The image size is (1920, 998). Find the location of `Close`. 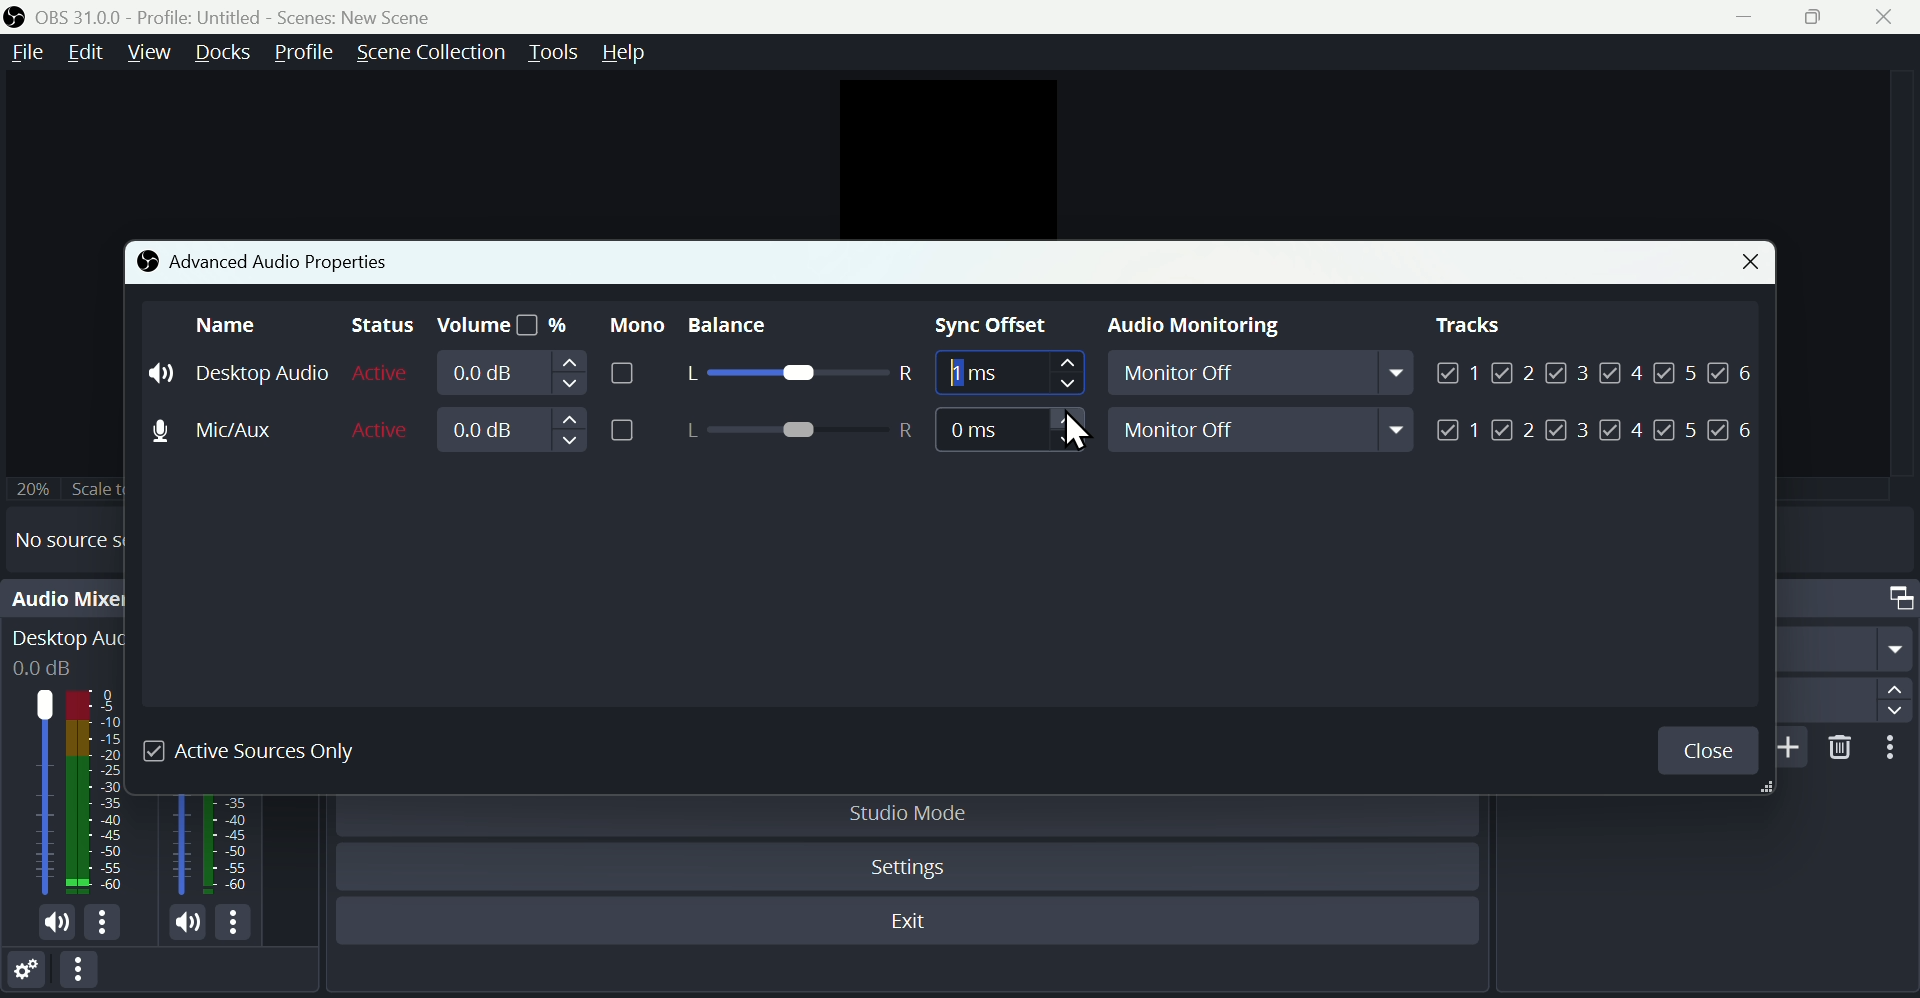

Close is located at coordinates (1743, 264).